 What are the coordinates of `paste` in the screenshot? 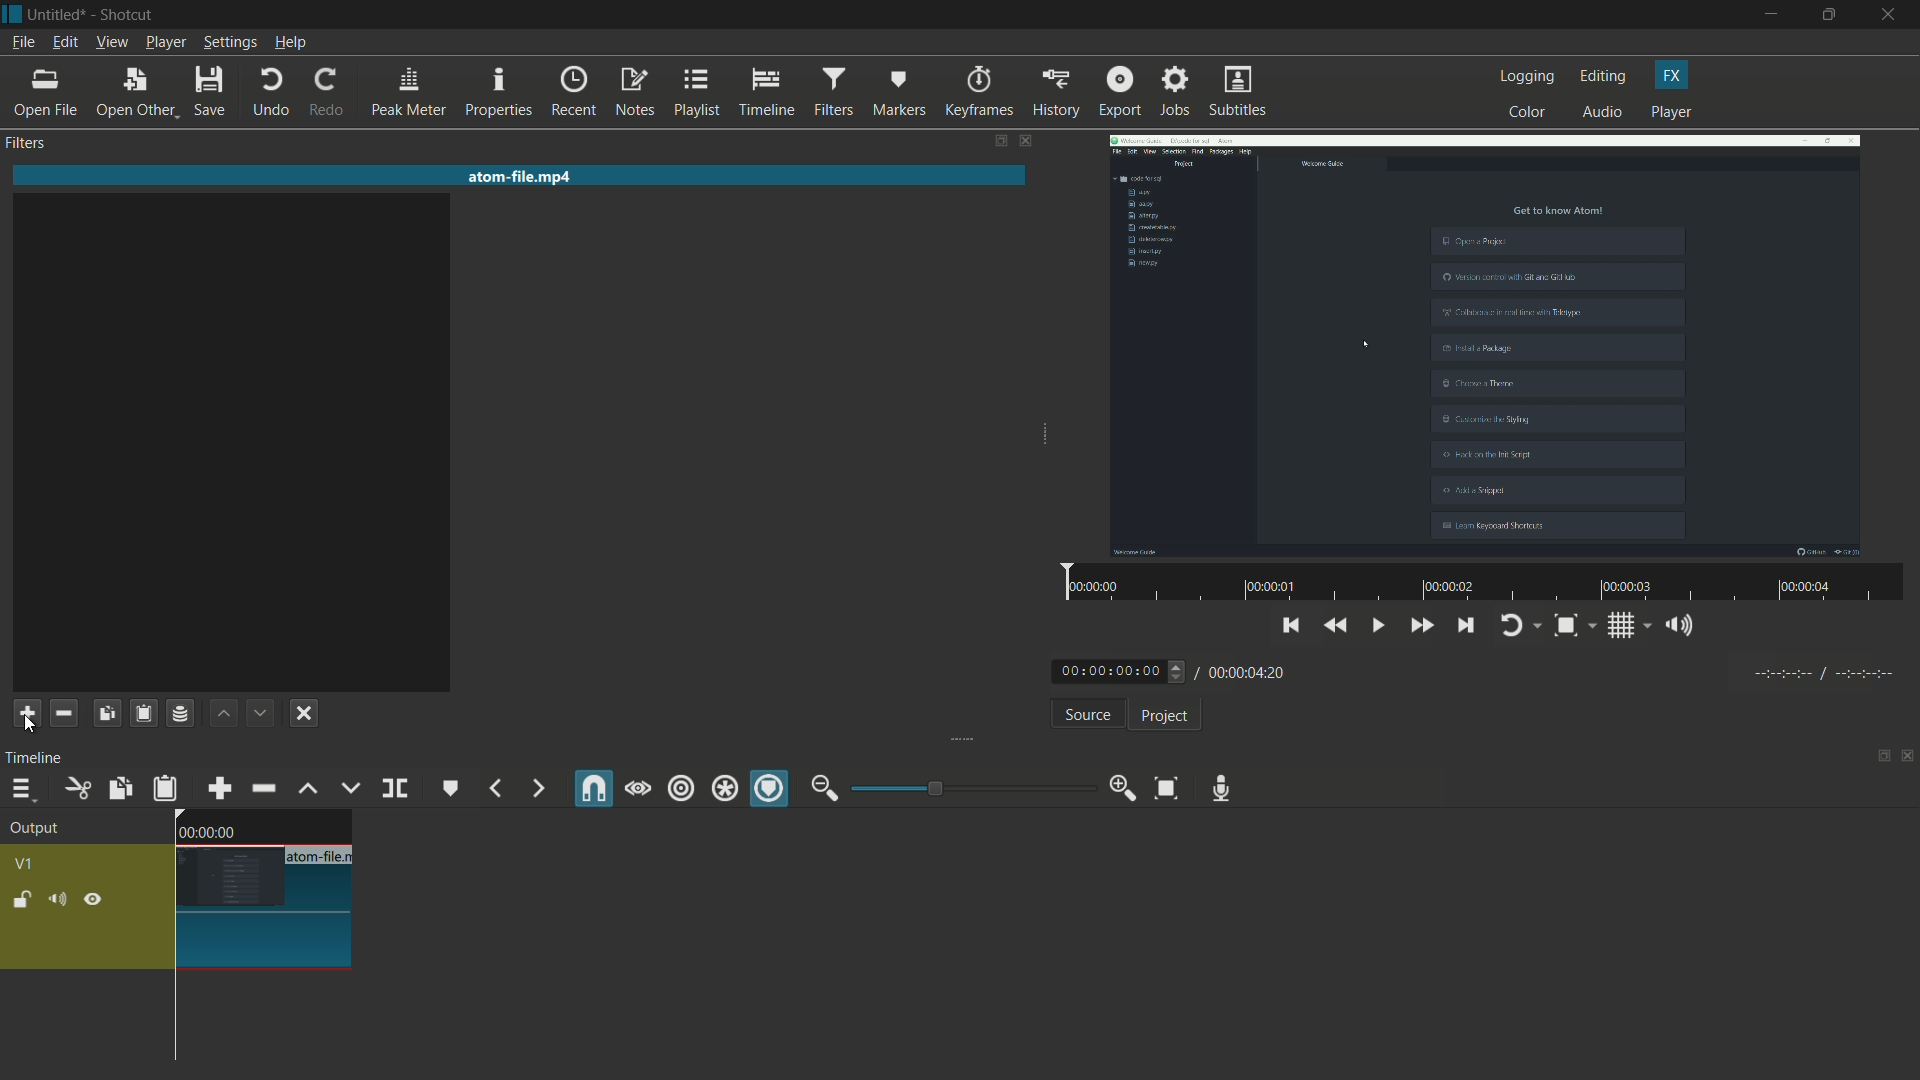 It's located at (165, 788).